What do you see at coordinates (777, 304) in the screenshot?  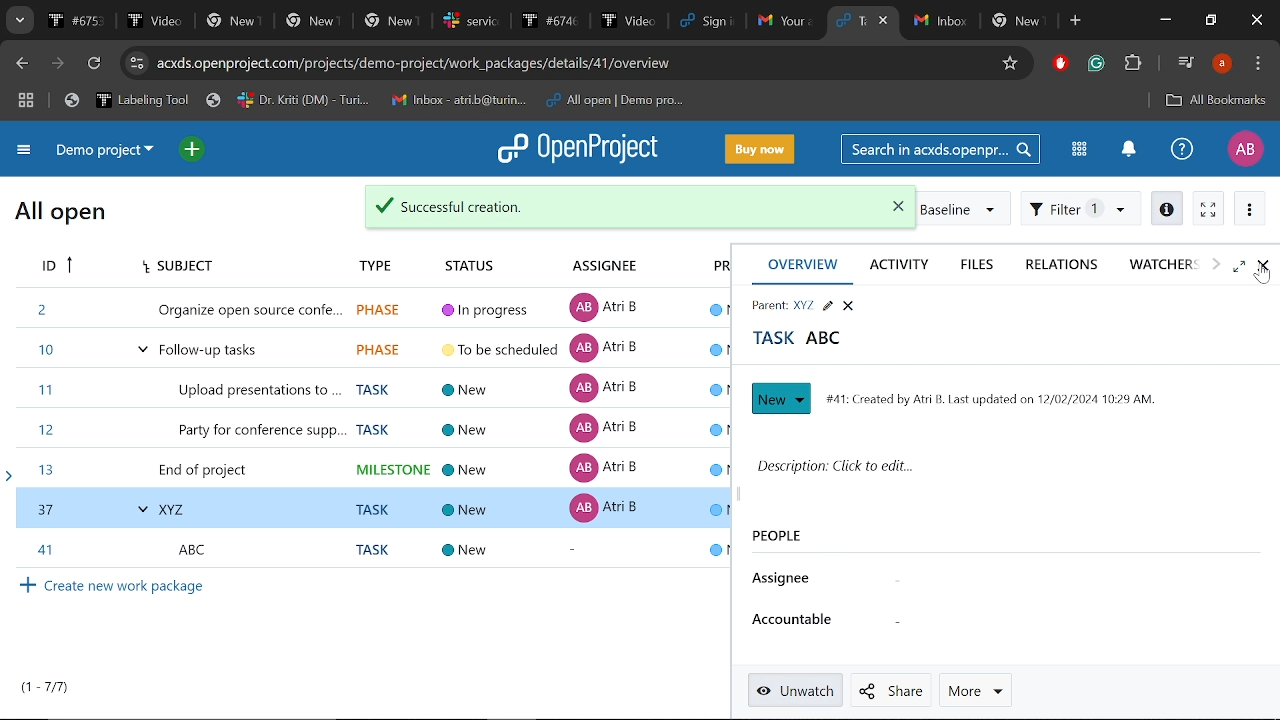 I see `Parent` at bounding box center [777, 304].